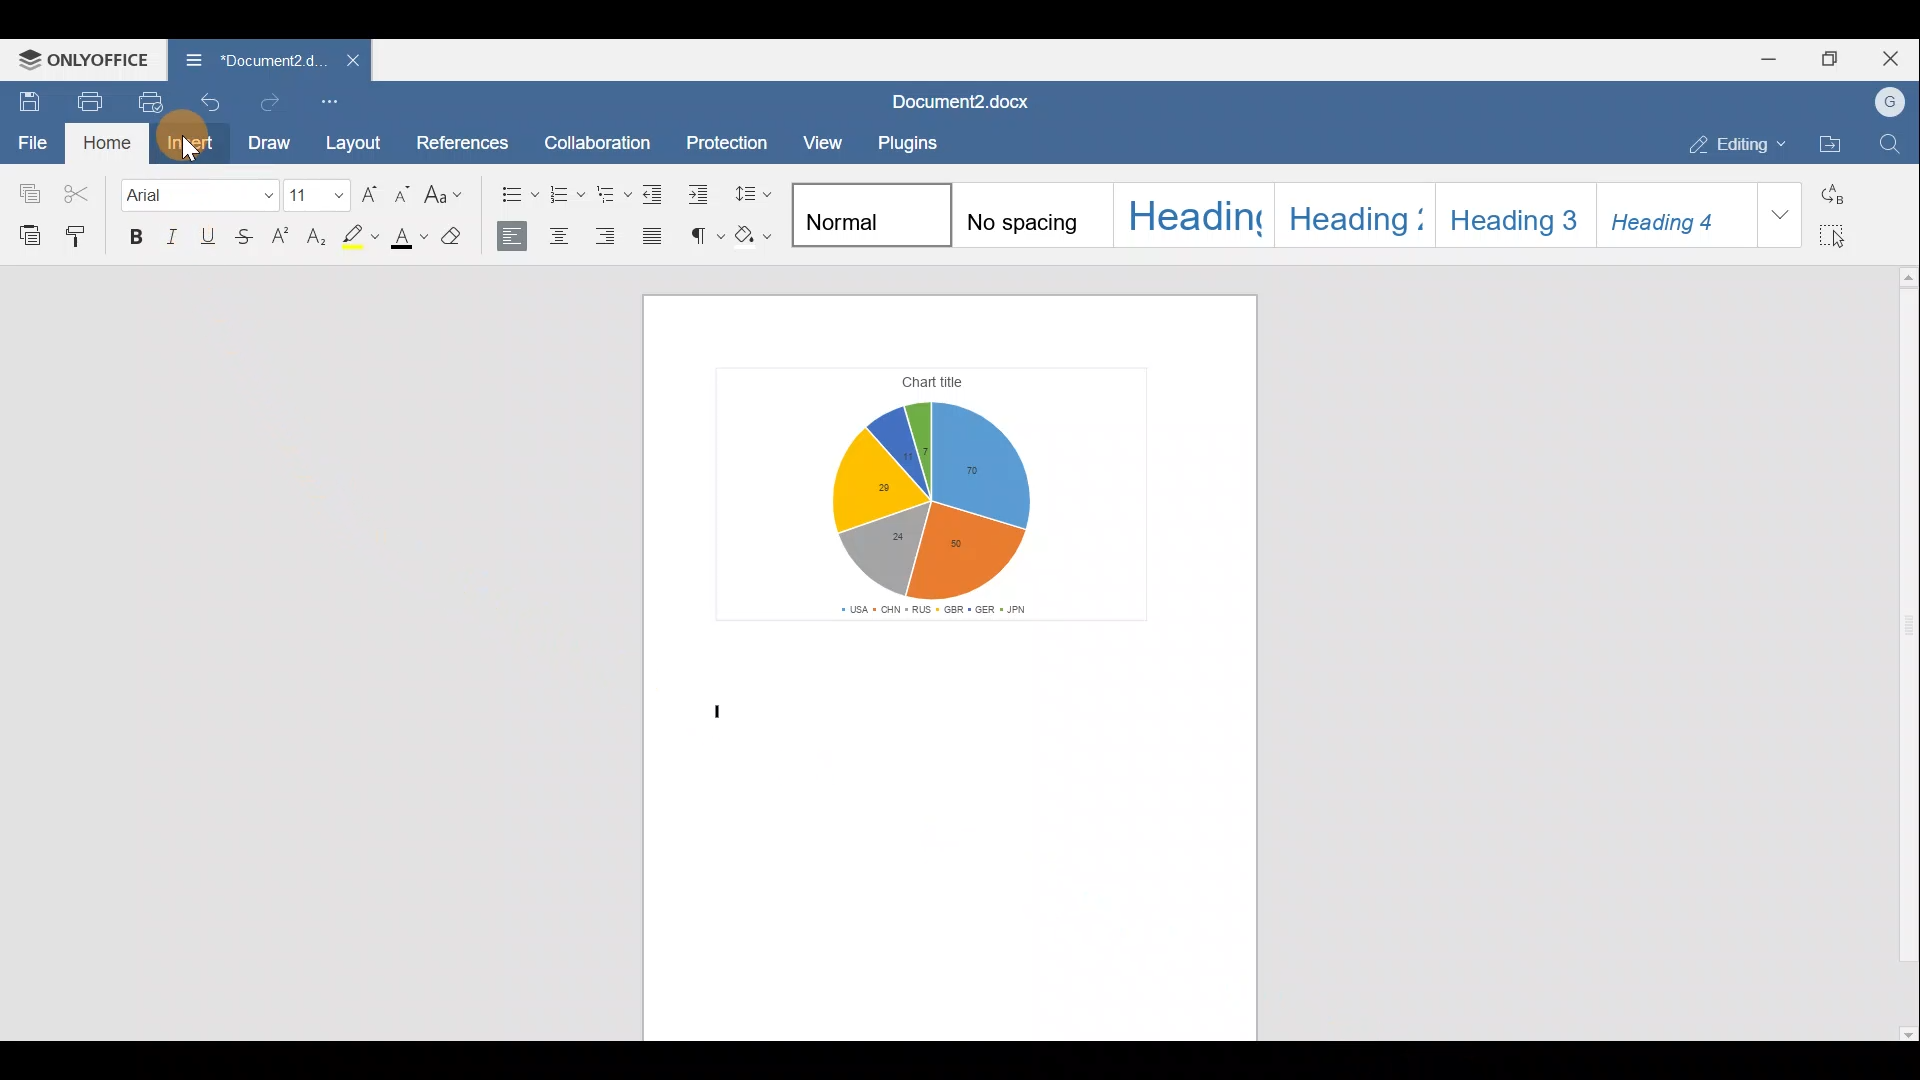  I want to click on Copy style, so click(82, 238).